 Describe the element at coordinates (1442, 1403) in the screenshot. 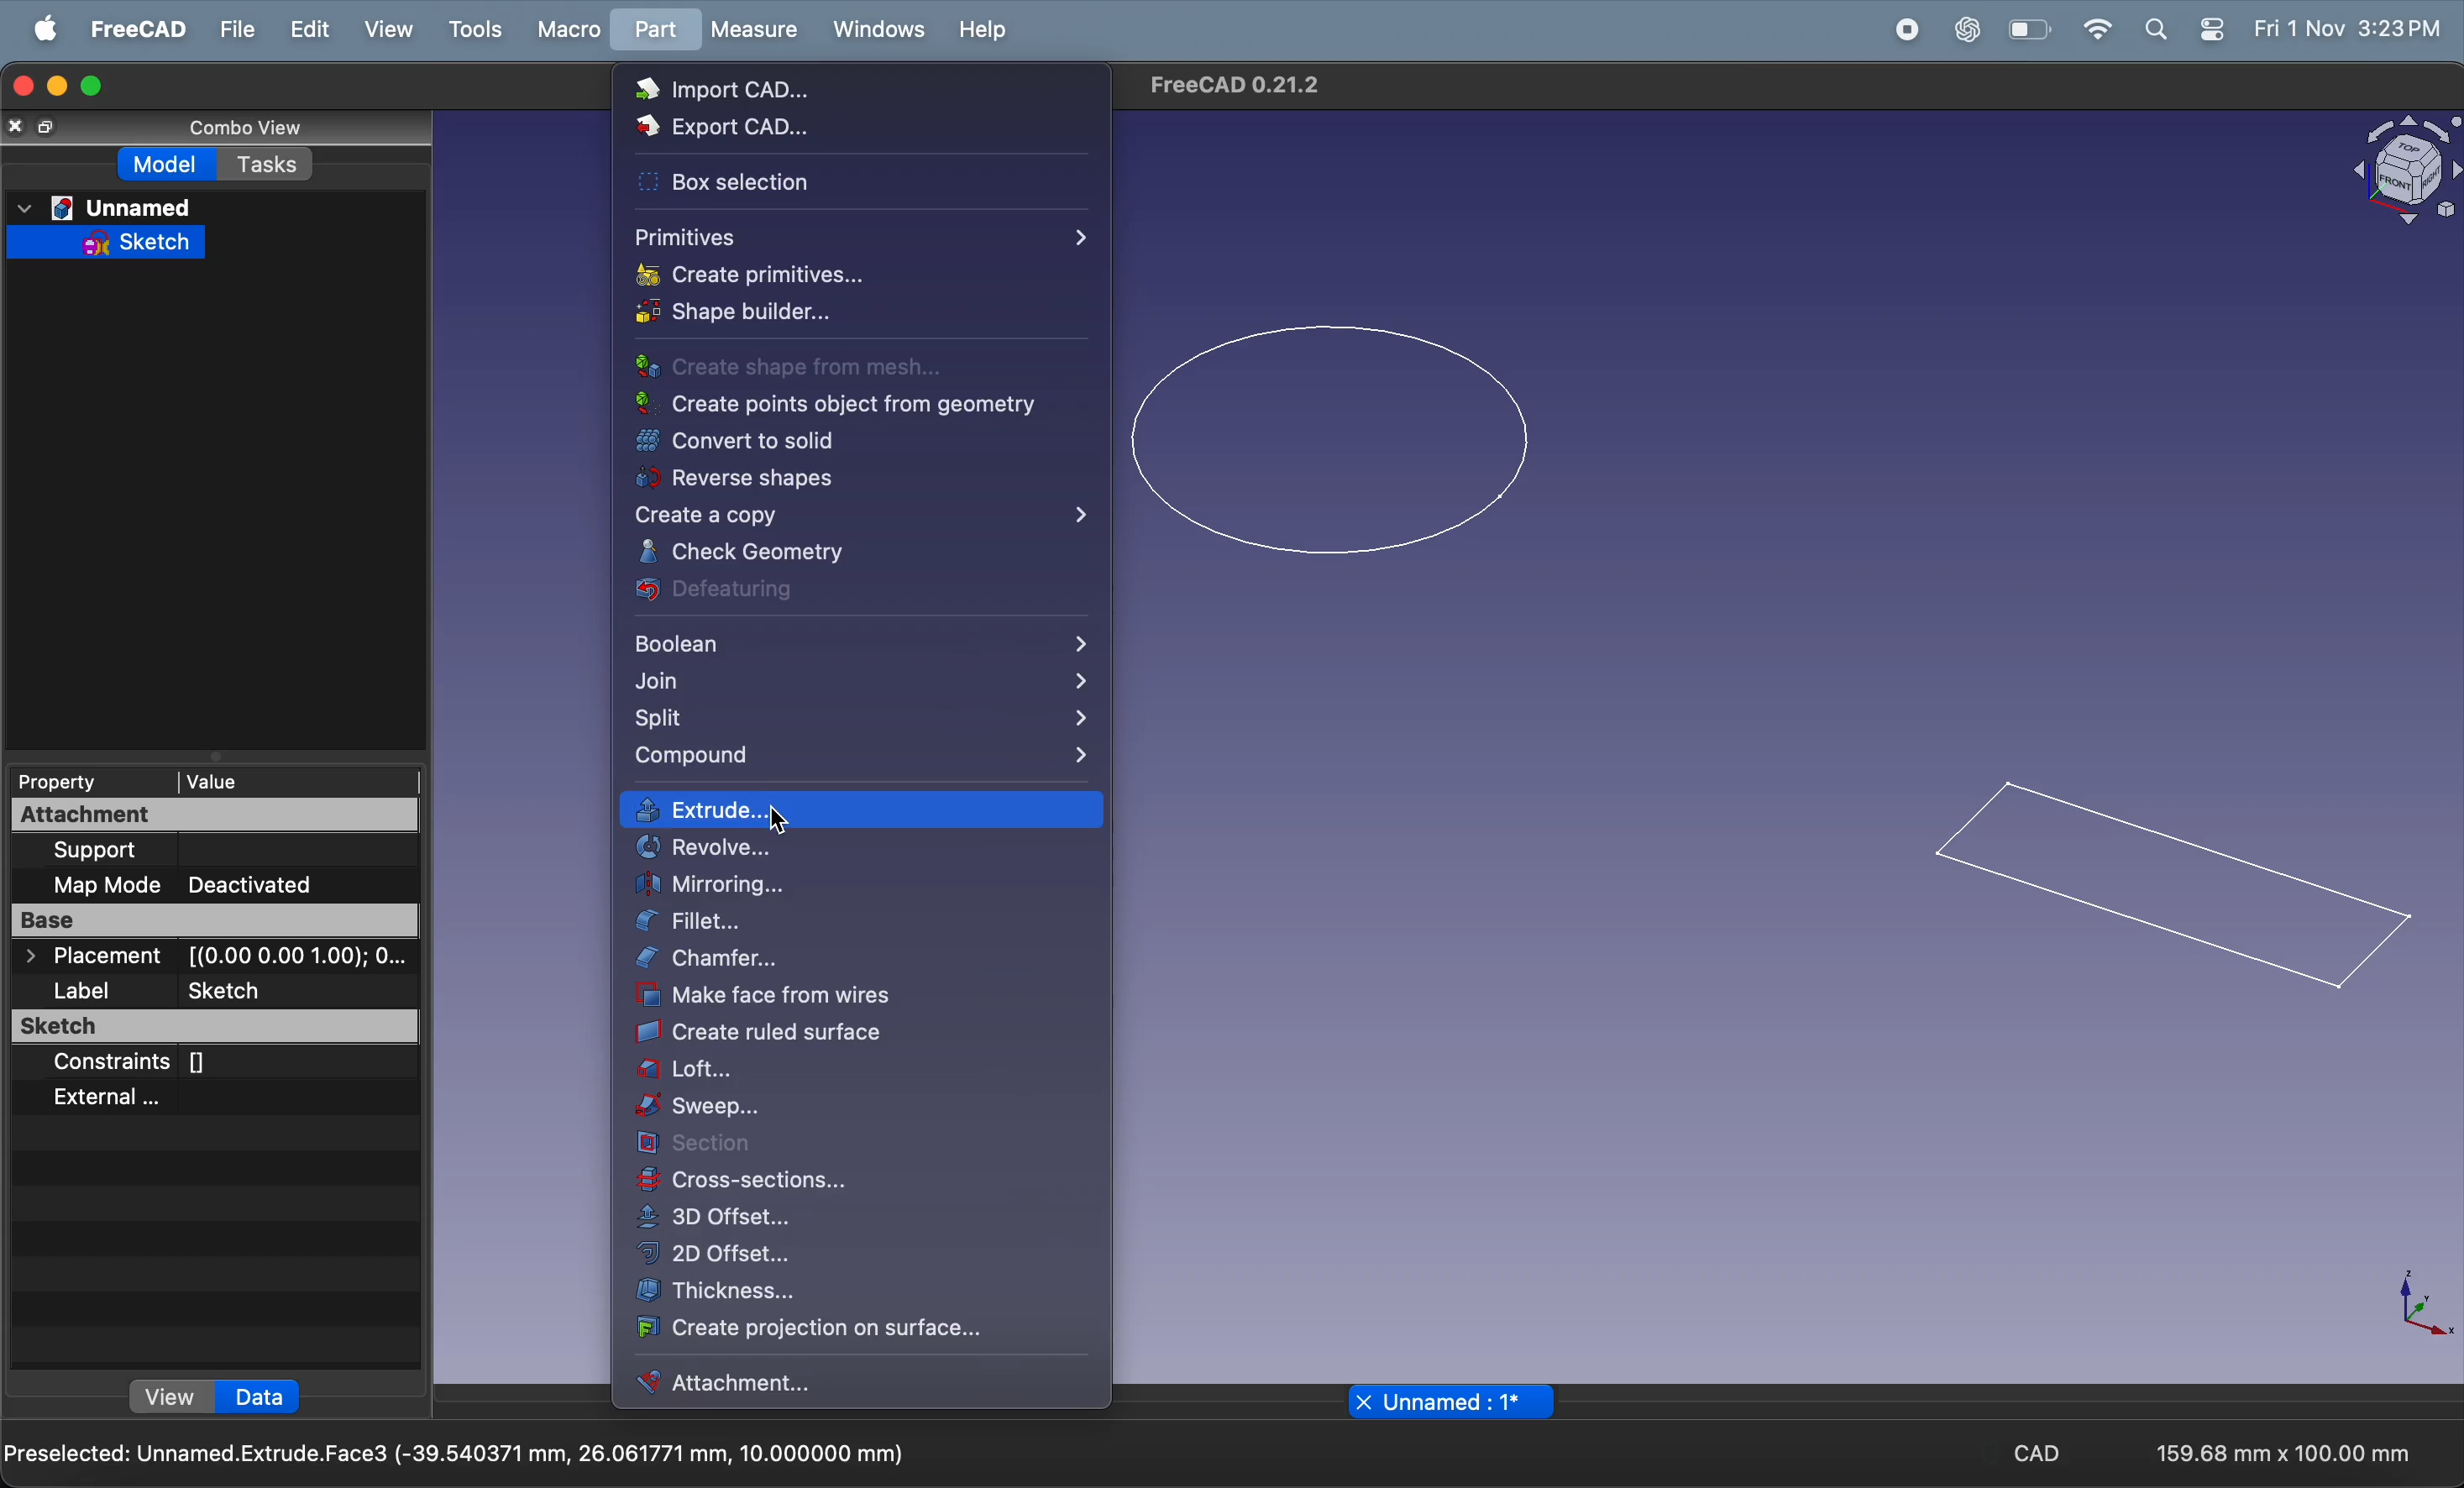

I see `file name` at that location.